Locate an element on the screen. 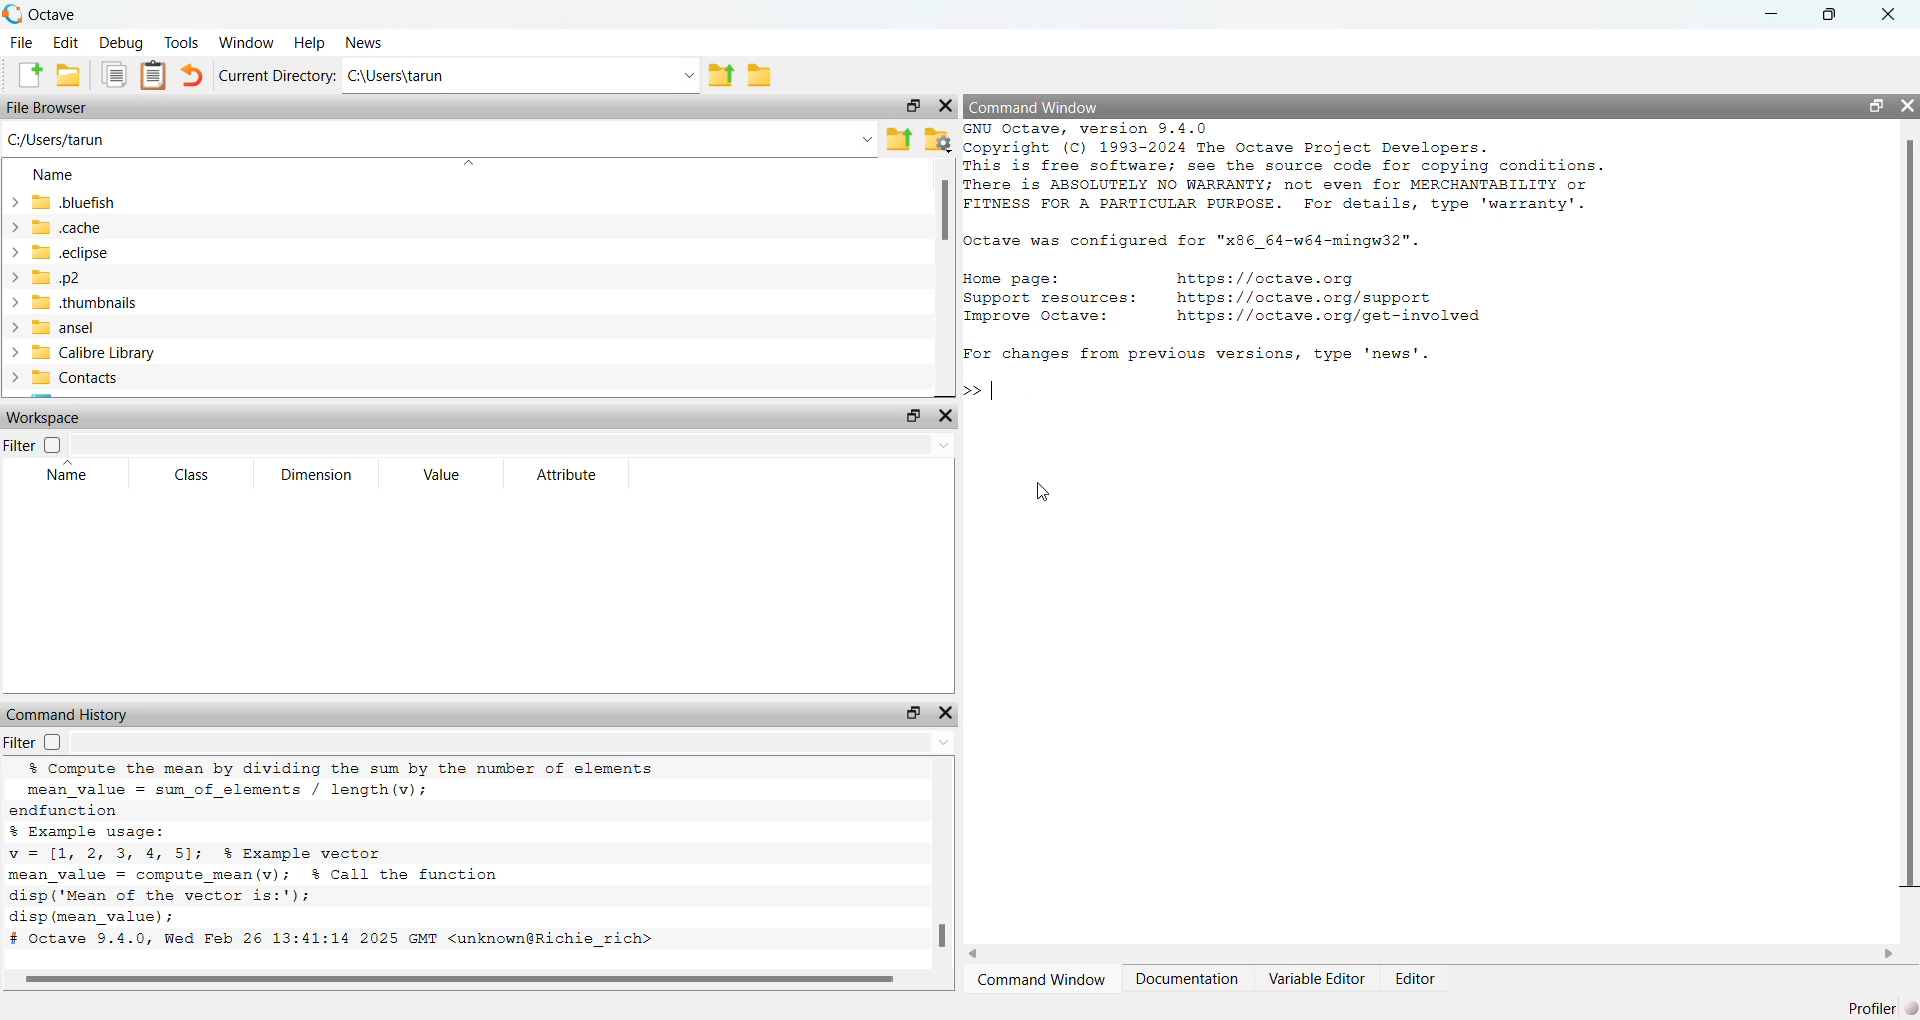 The image size is (1920, 1020). expand/collapse is located at coordinates (14, 289).